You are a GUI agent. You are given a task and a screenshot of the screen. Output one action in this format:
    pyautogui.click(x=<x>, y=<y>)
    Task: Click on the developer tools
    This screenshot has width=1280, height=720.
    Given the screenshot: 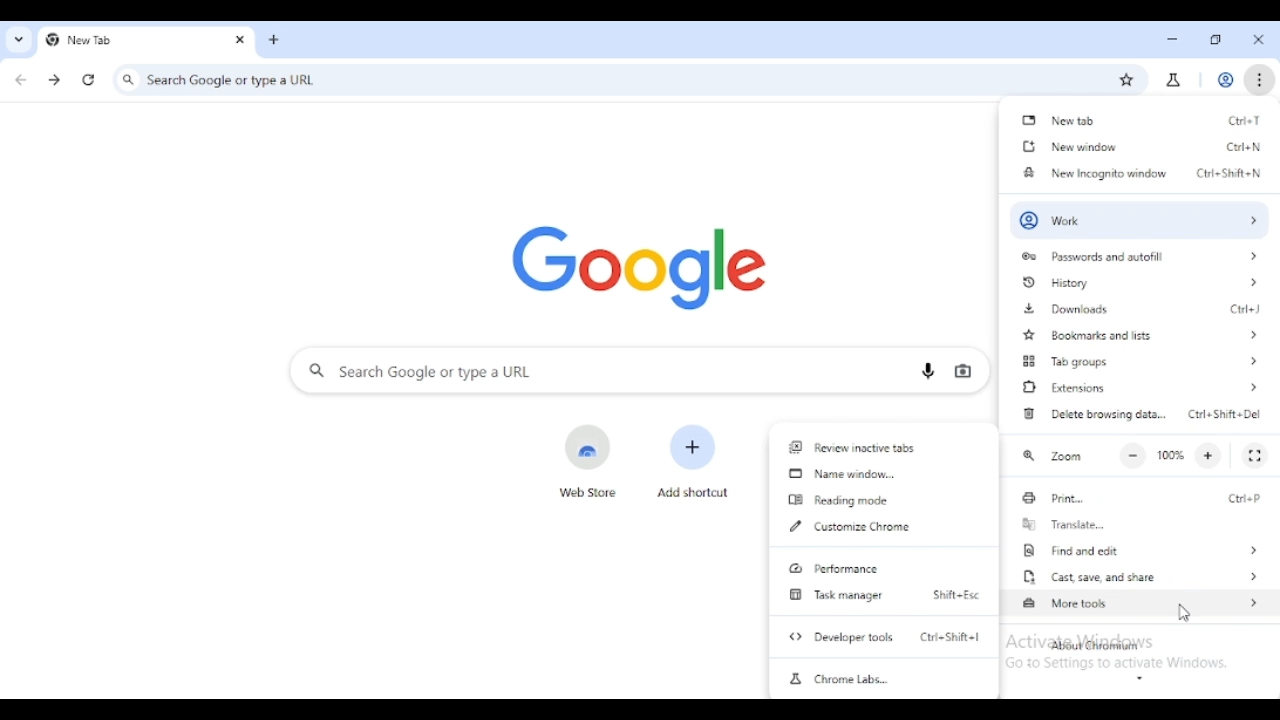 What is the action you would take?
    pyautogui.click(x=841, y=637)
    